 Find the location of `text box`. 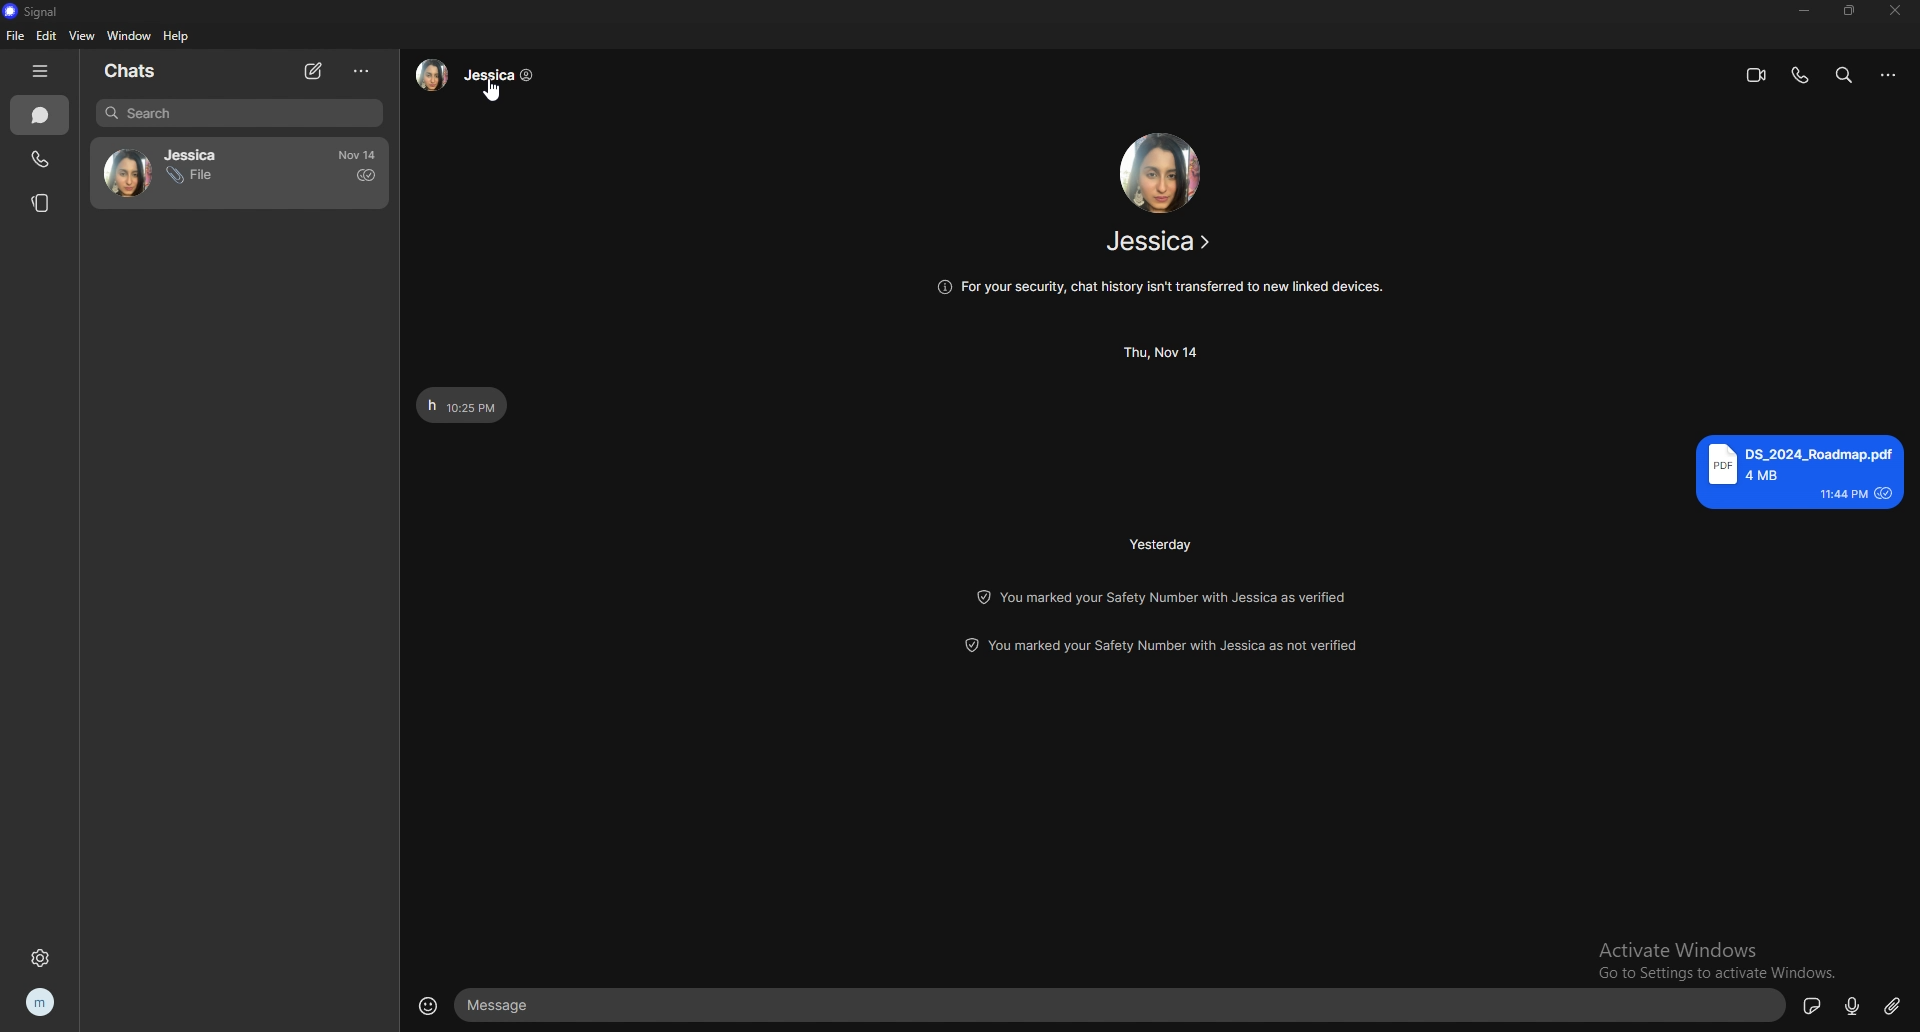

text box is located at coordinates (1122, 1006).